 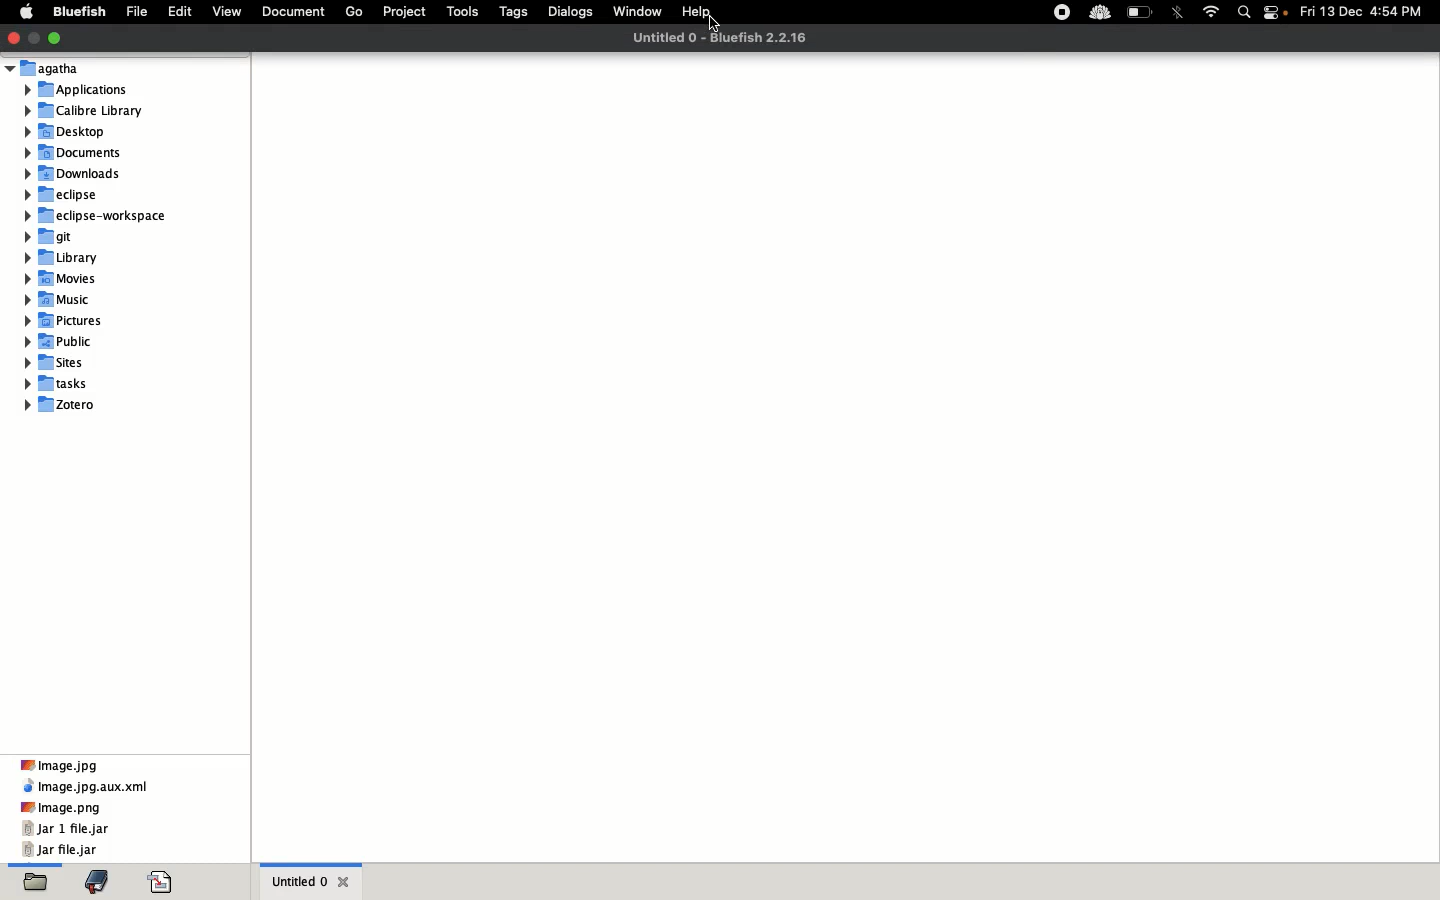 I want to click on Bluefish, so click(x=76, y=10).